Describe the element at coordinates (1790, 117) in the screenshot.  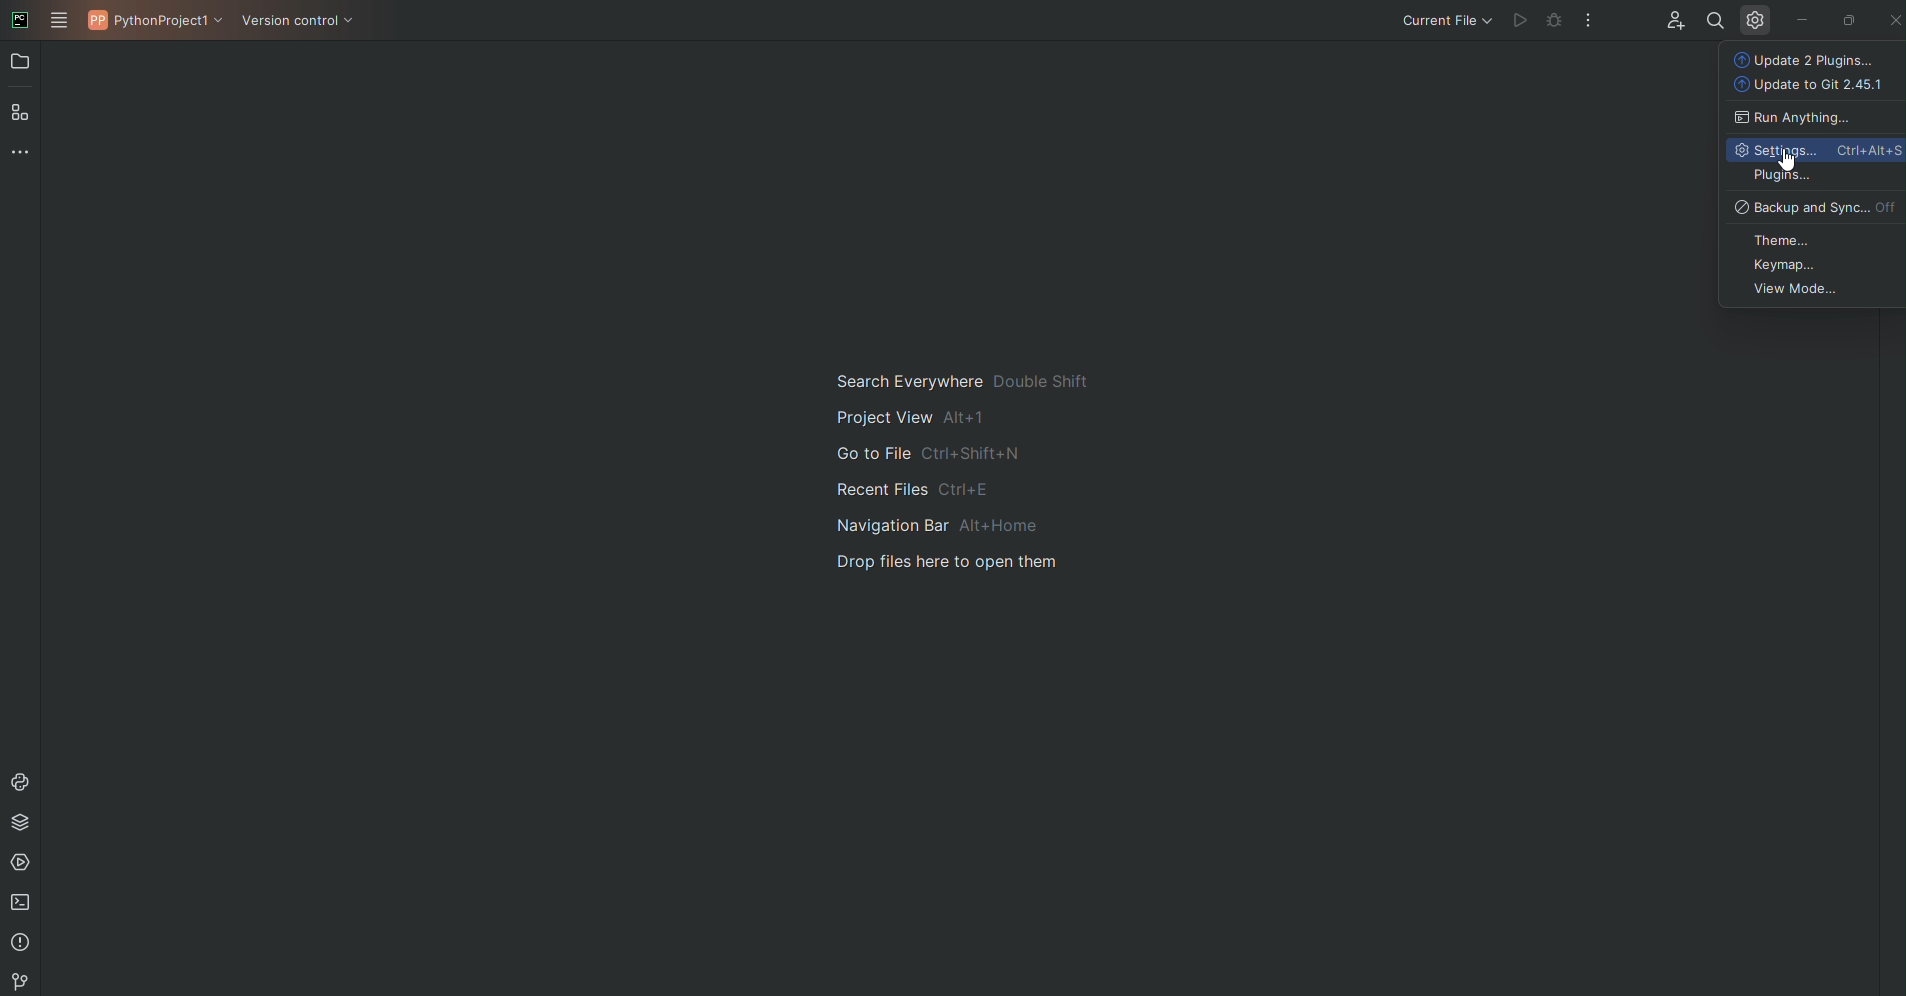
I see `Run anything` at that location.